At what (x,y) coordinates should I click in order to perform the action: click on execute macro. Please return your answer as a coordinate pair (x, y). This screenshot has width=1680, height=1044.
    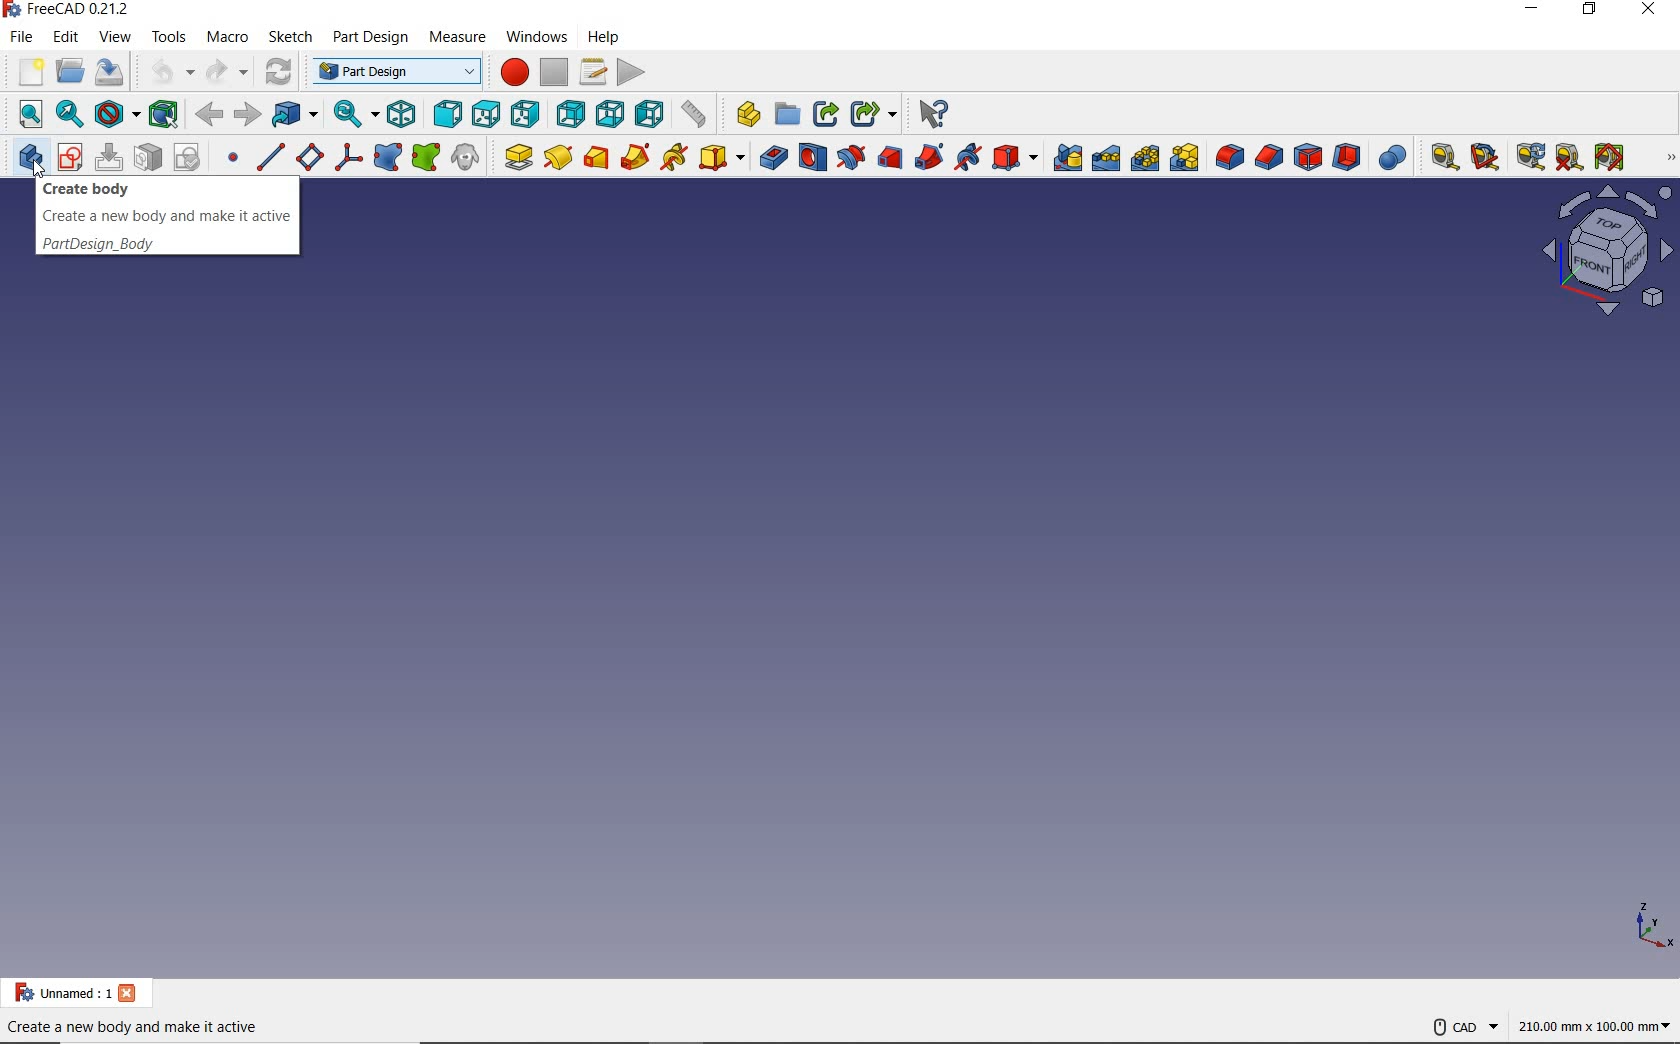
    Looking at the image, I should click on (632, 73).